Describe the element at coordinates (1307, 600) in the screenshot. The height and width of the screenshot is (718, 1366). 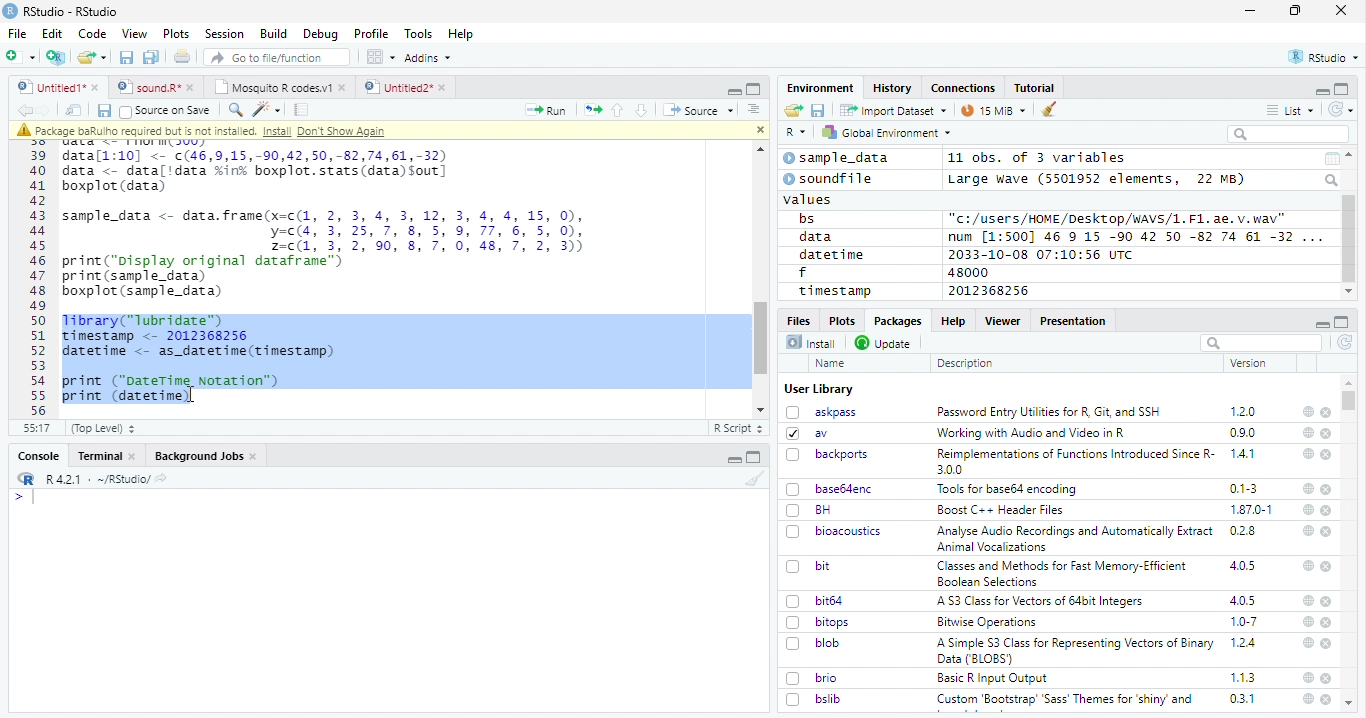
I see `help` at that location.